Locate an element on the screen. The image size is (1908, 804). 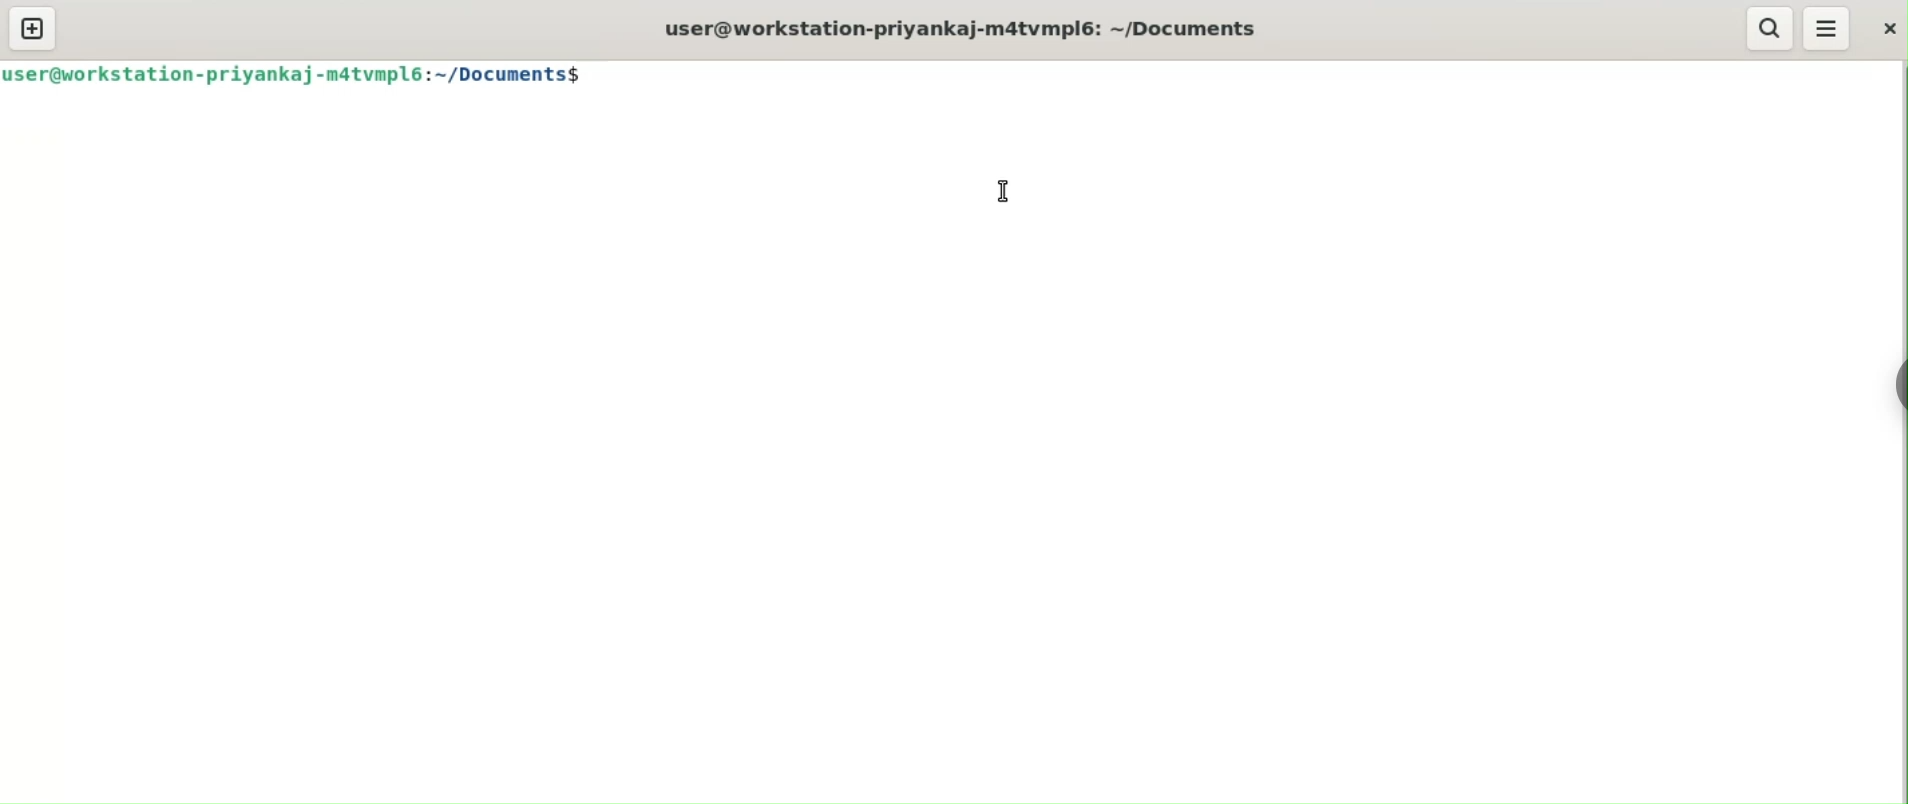
menu is located at coordinates (1828, 28).